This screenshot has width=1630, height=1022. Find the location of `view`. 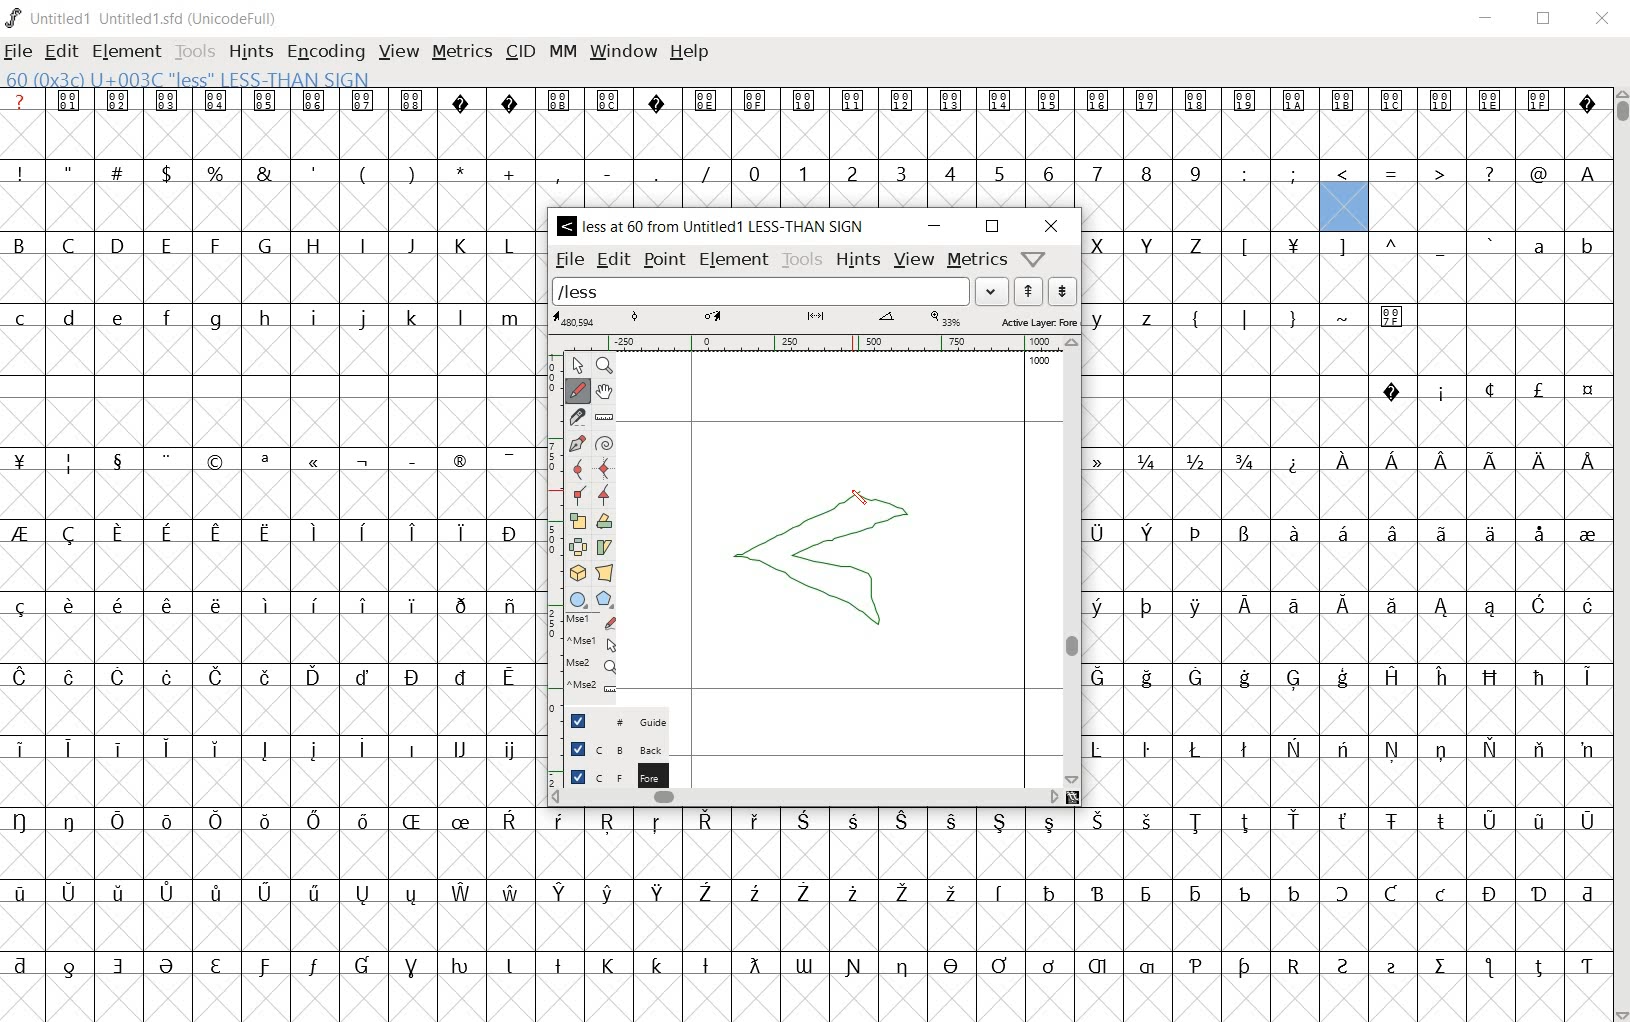

view is located at coordinates (915, 258).